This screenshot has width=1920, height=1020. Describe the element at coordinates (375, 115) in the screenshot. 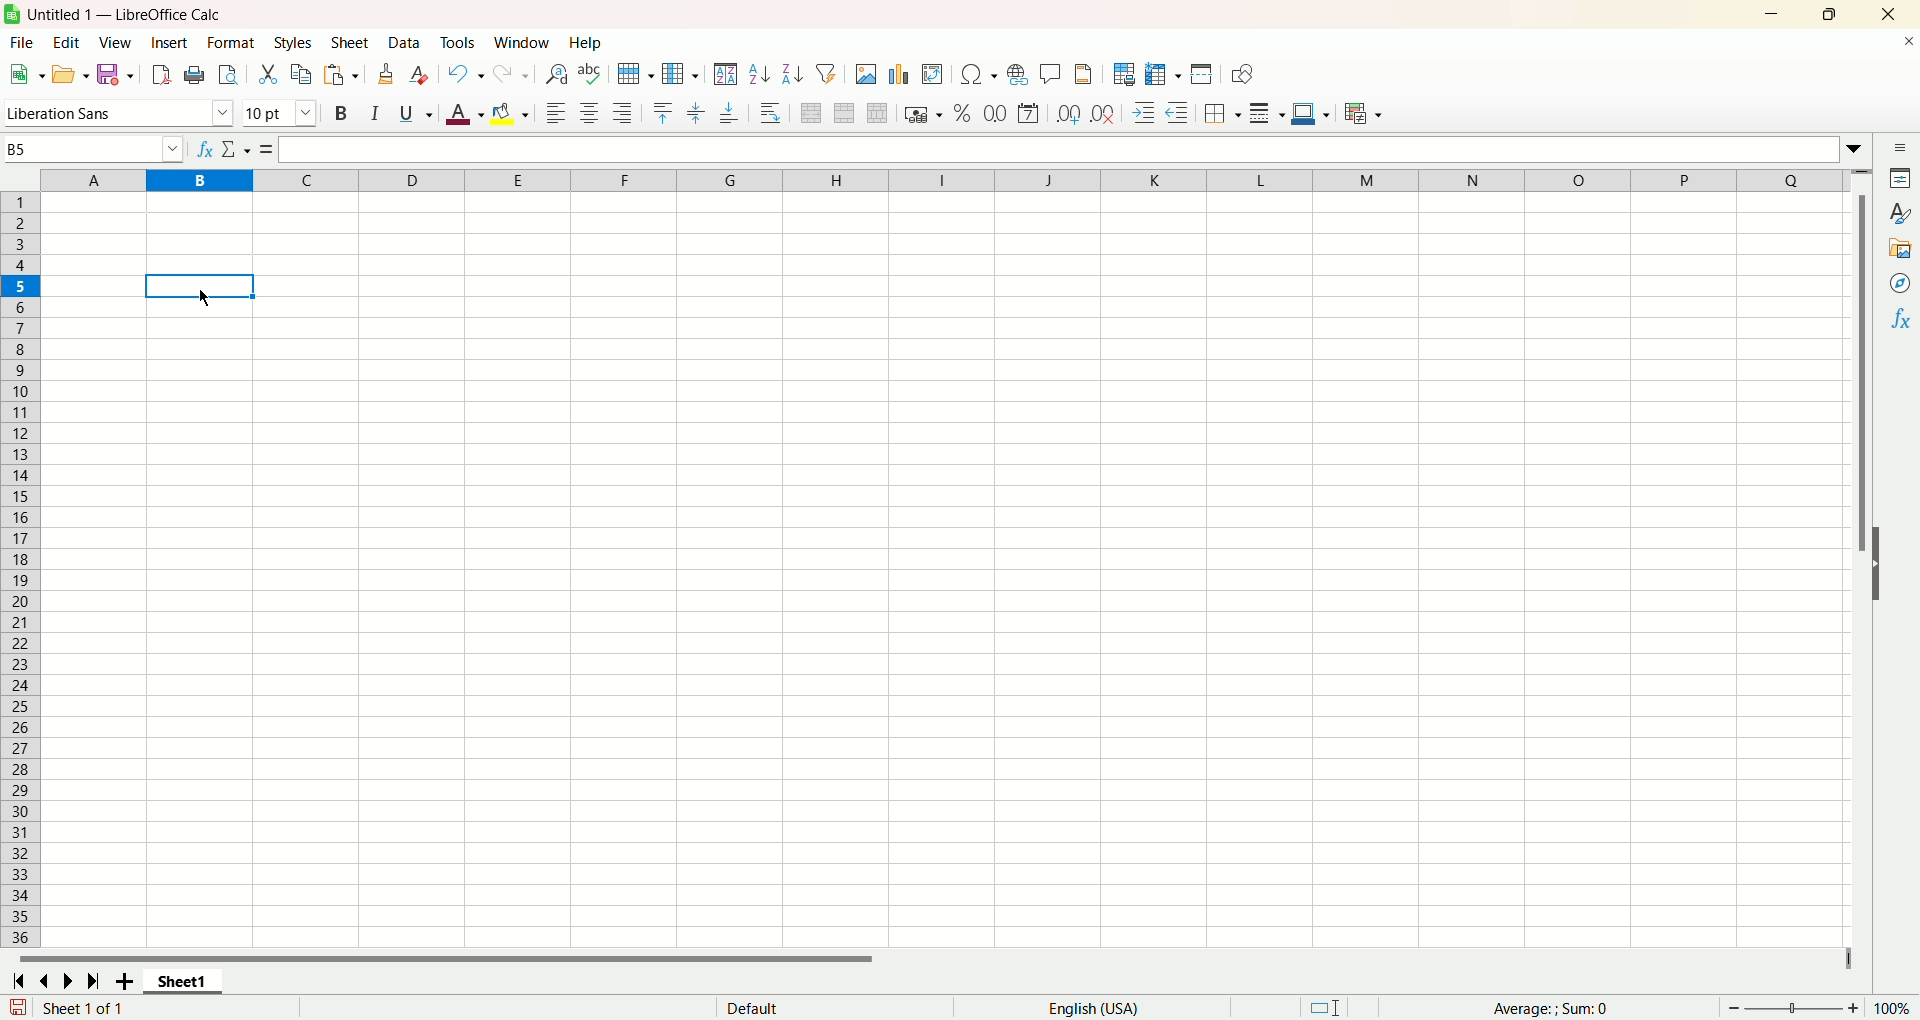

I see `italics` at that location.